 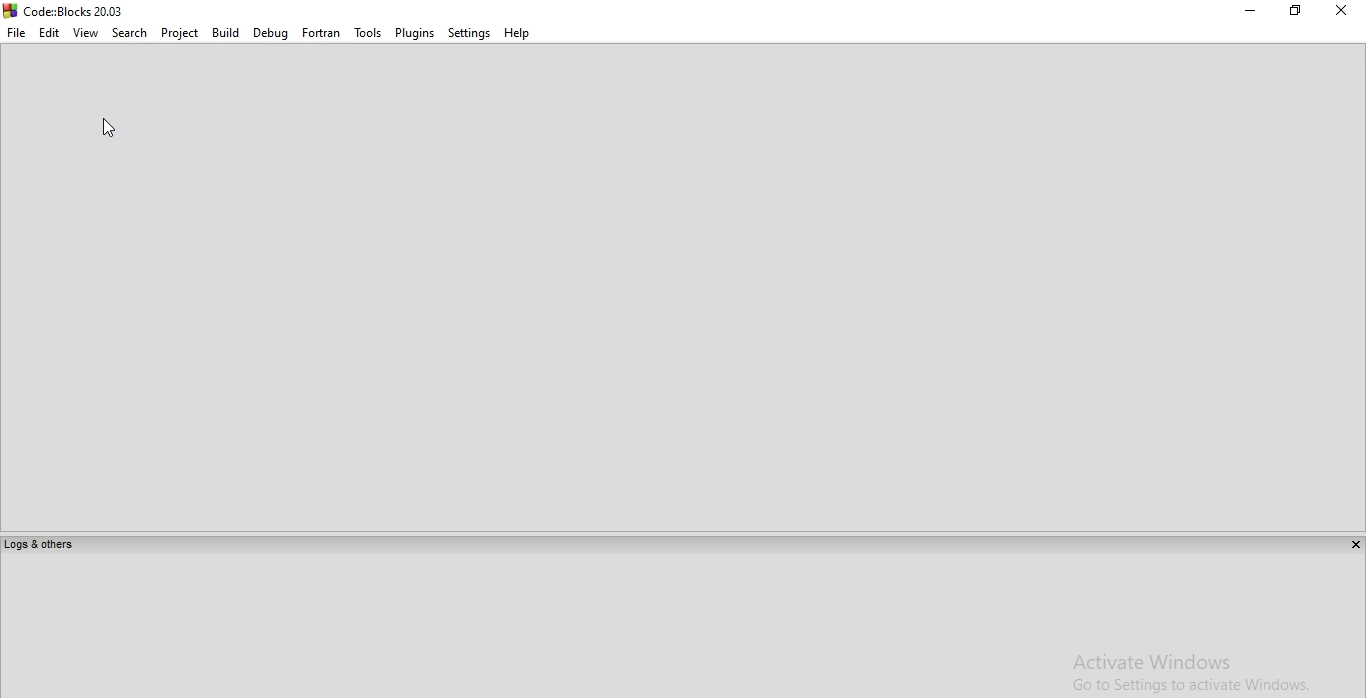 I want to click on Edit , so click(x=50, y=32).